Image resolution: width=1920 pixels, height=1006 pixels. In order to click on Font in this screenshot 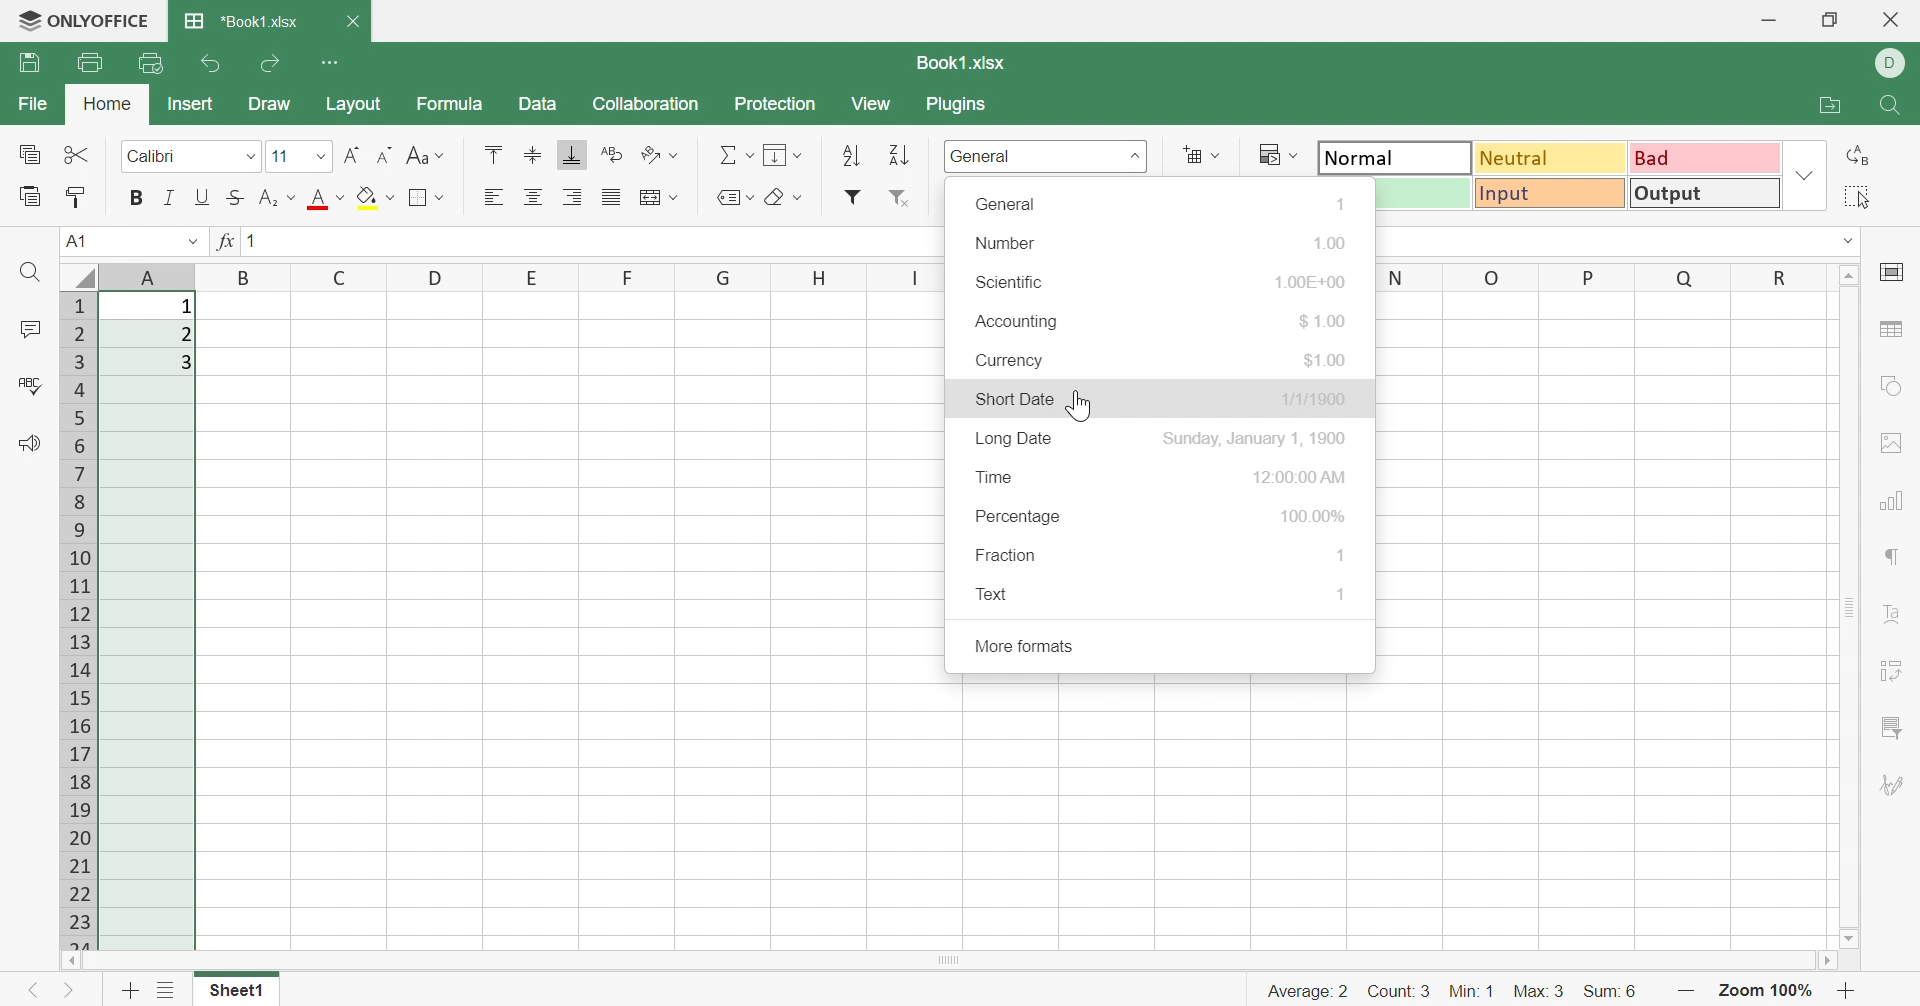, I will do `click(324, 200)`.